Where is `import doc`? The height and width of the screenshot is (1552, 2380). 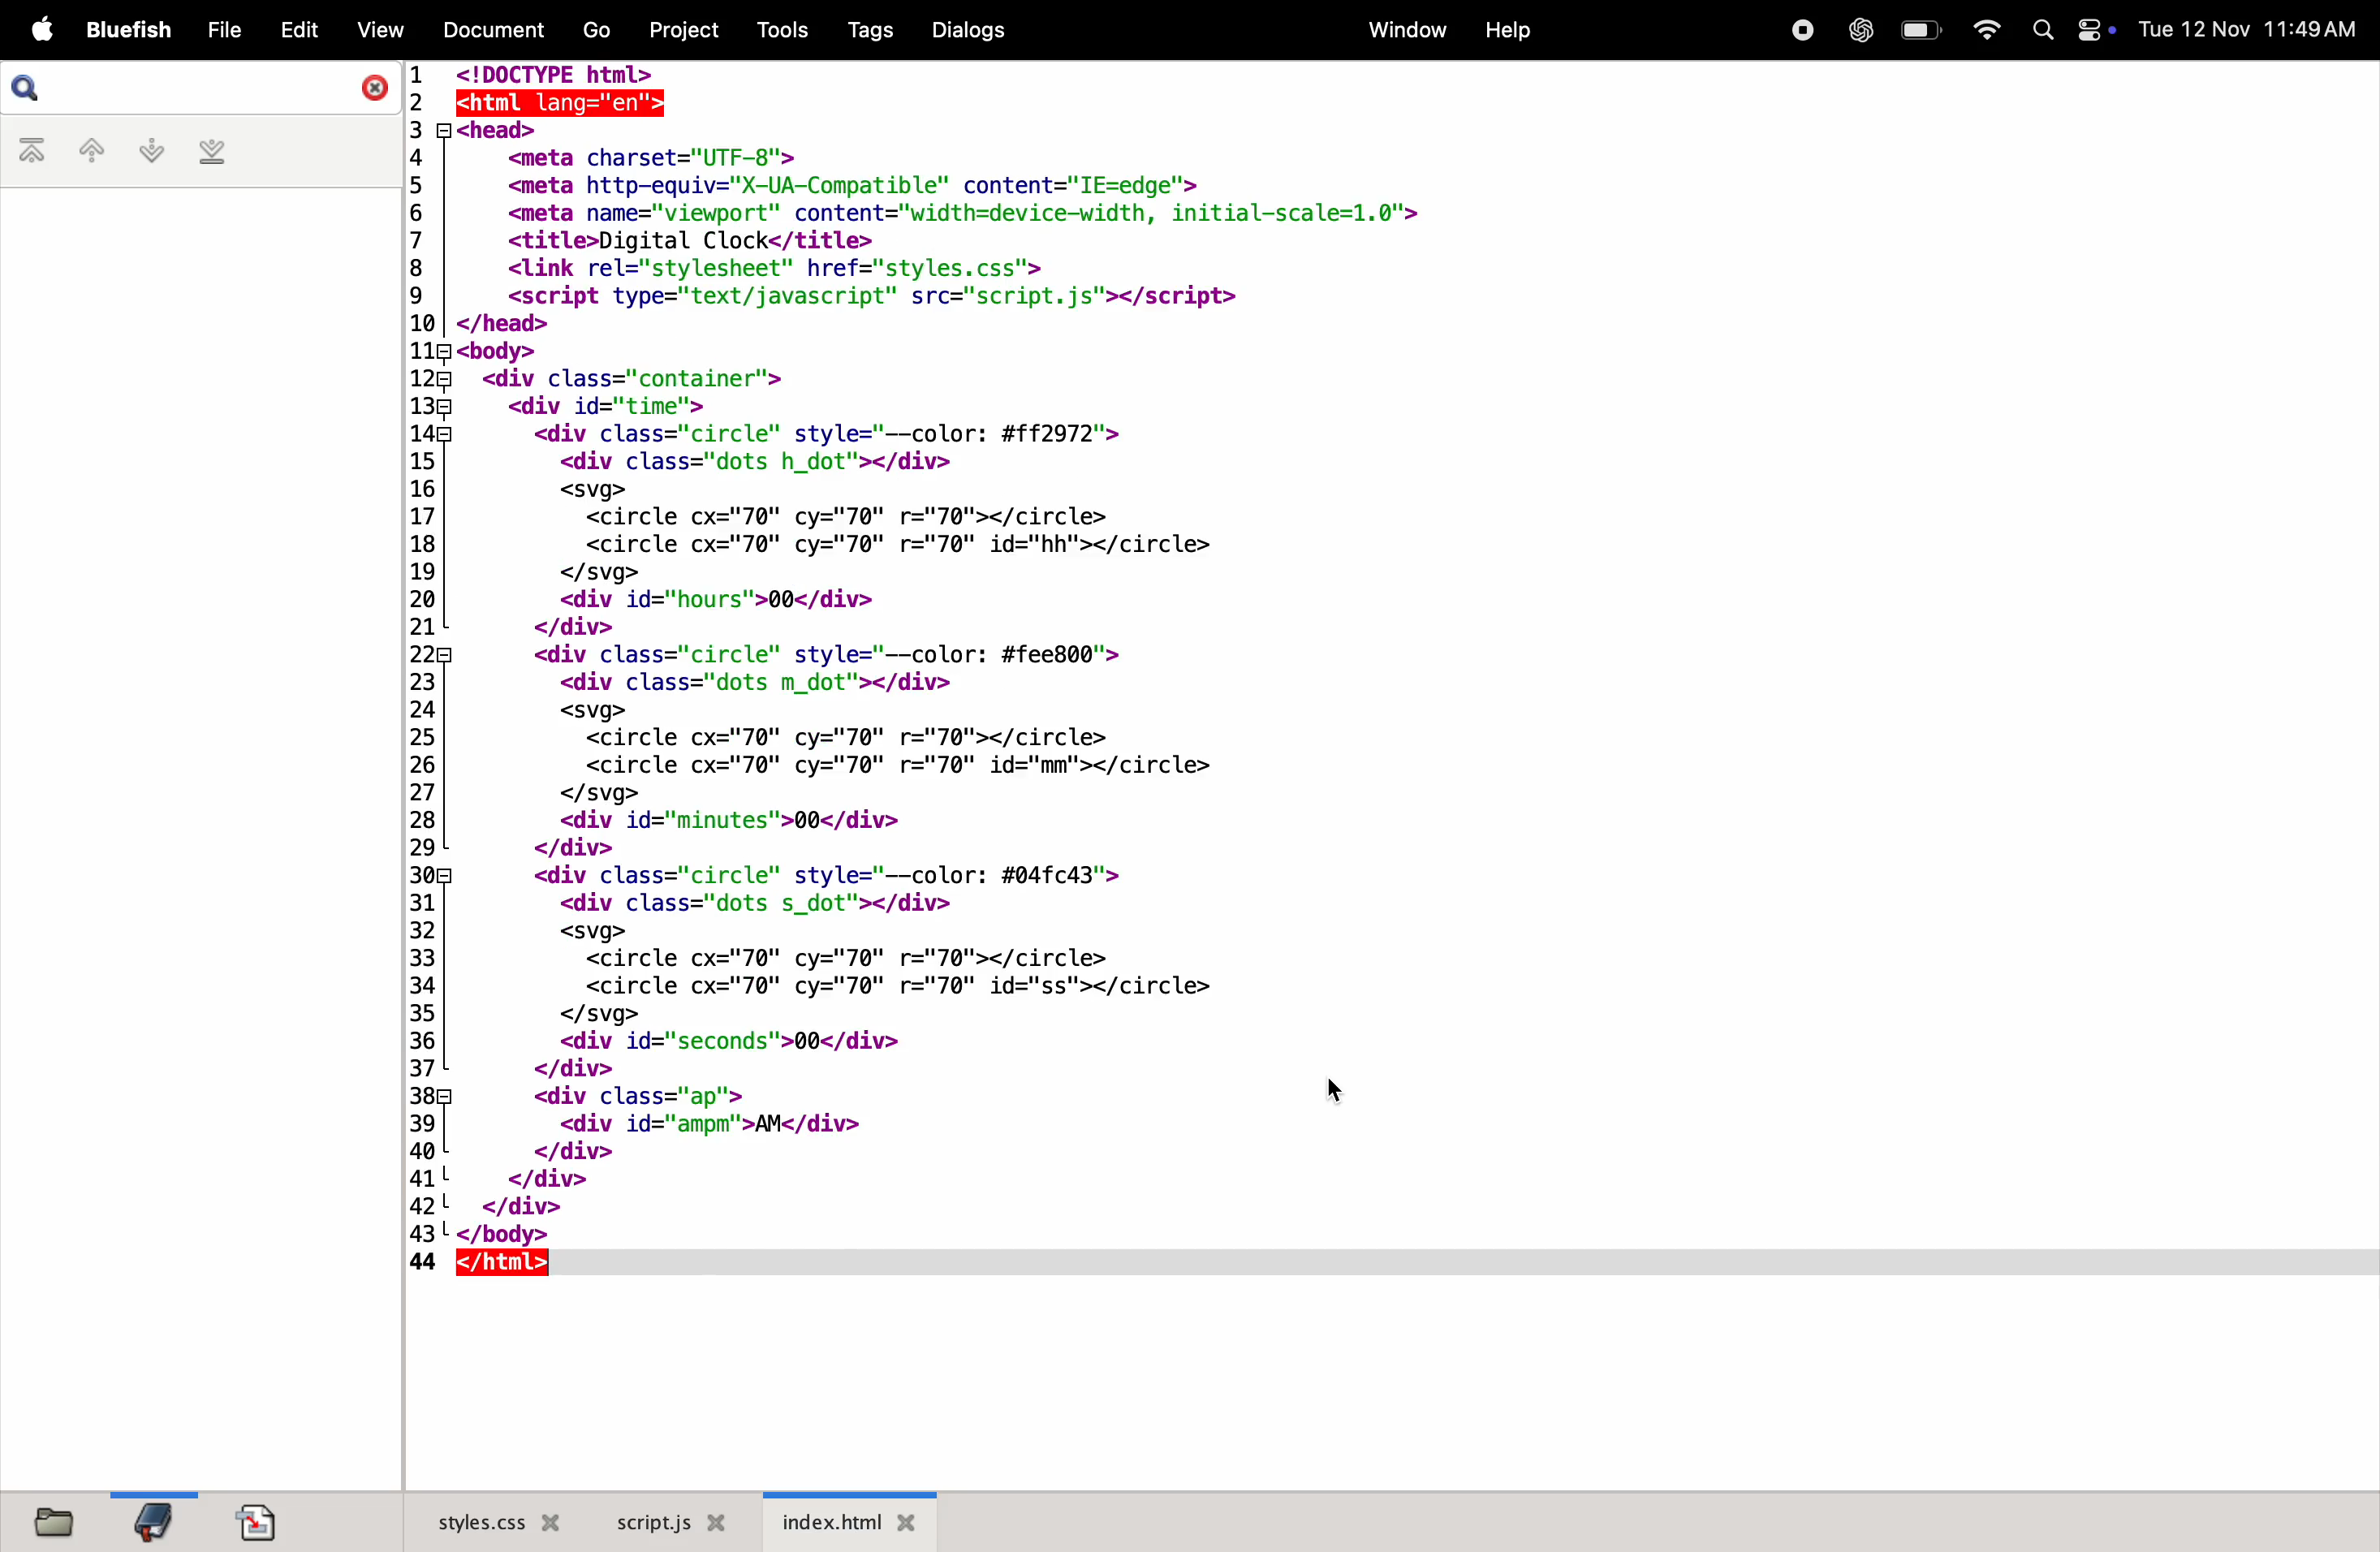
import doc is located at coordinates (256, 1521).